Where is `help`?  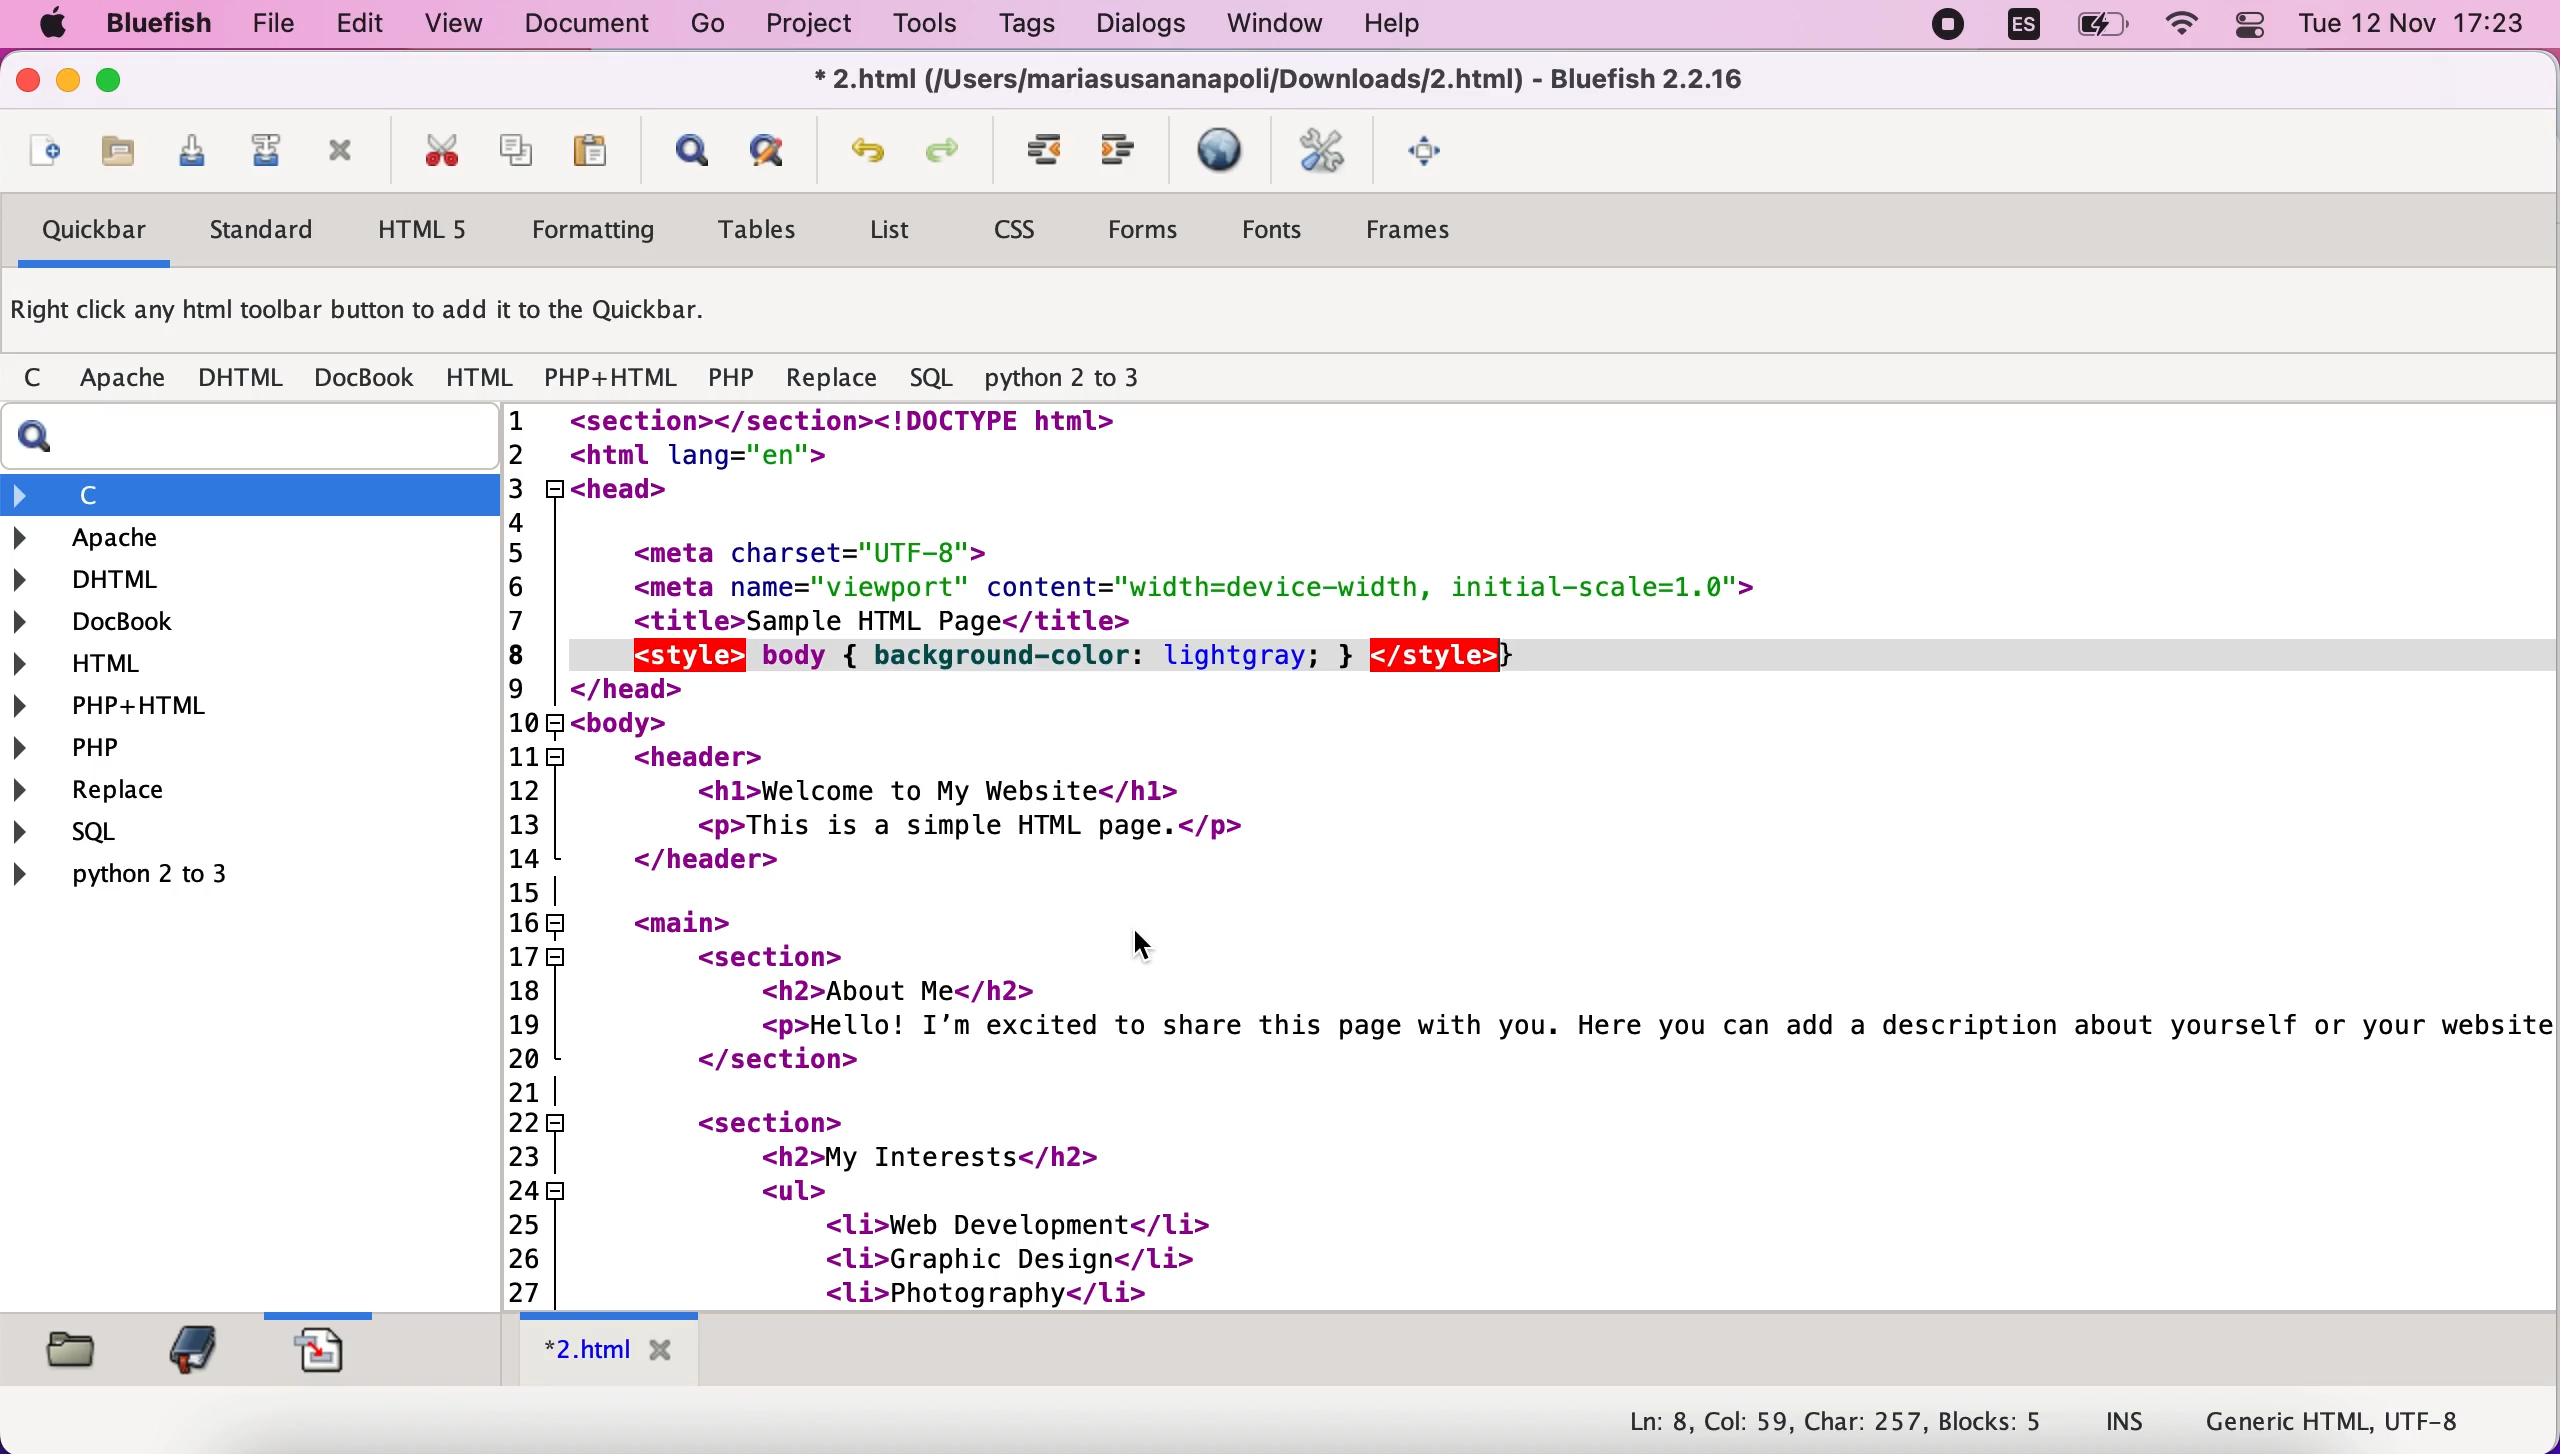 help is located at coordinates (1418, 26).